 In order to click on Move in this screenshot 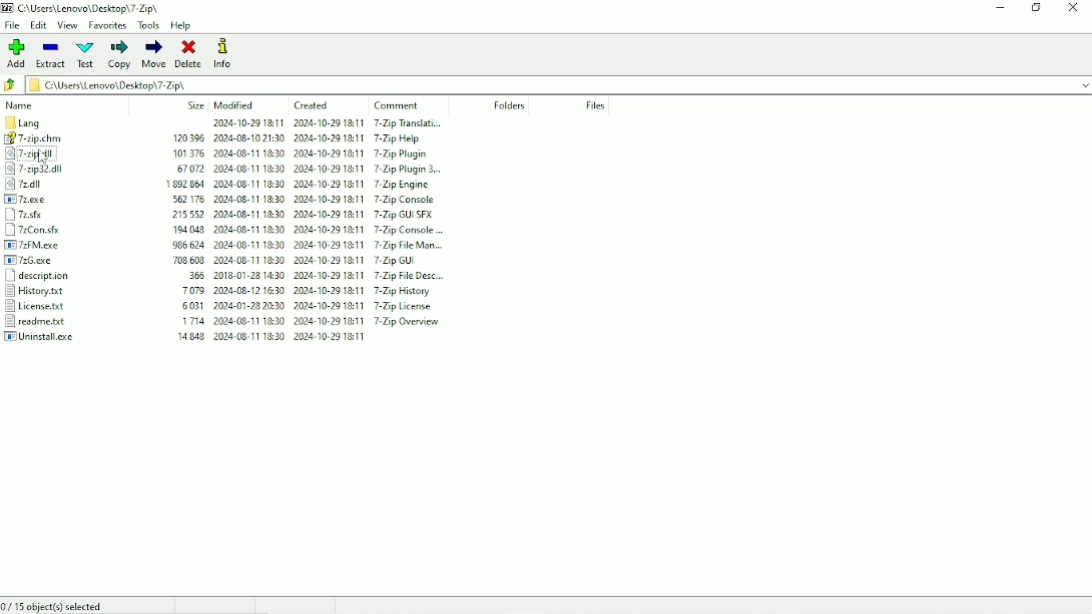, I will do `click(155, 54)`.